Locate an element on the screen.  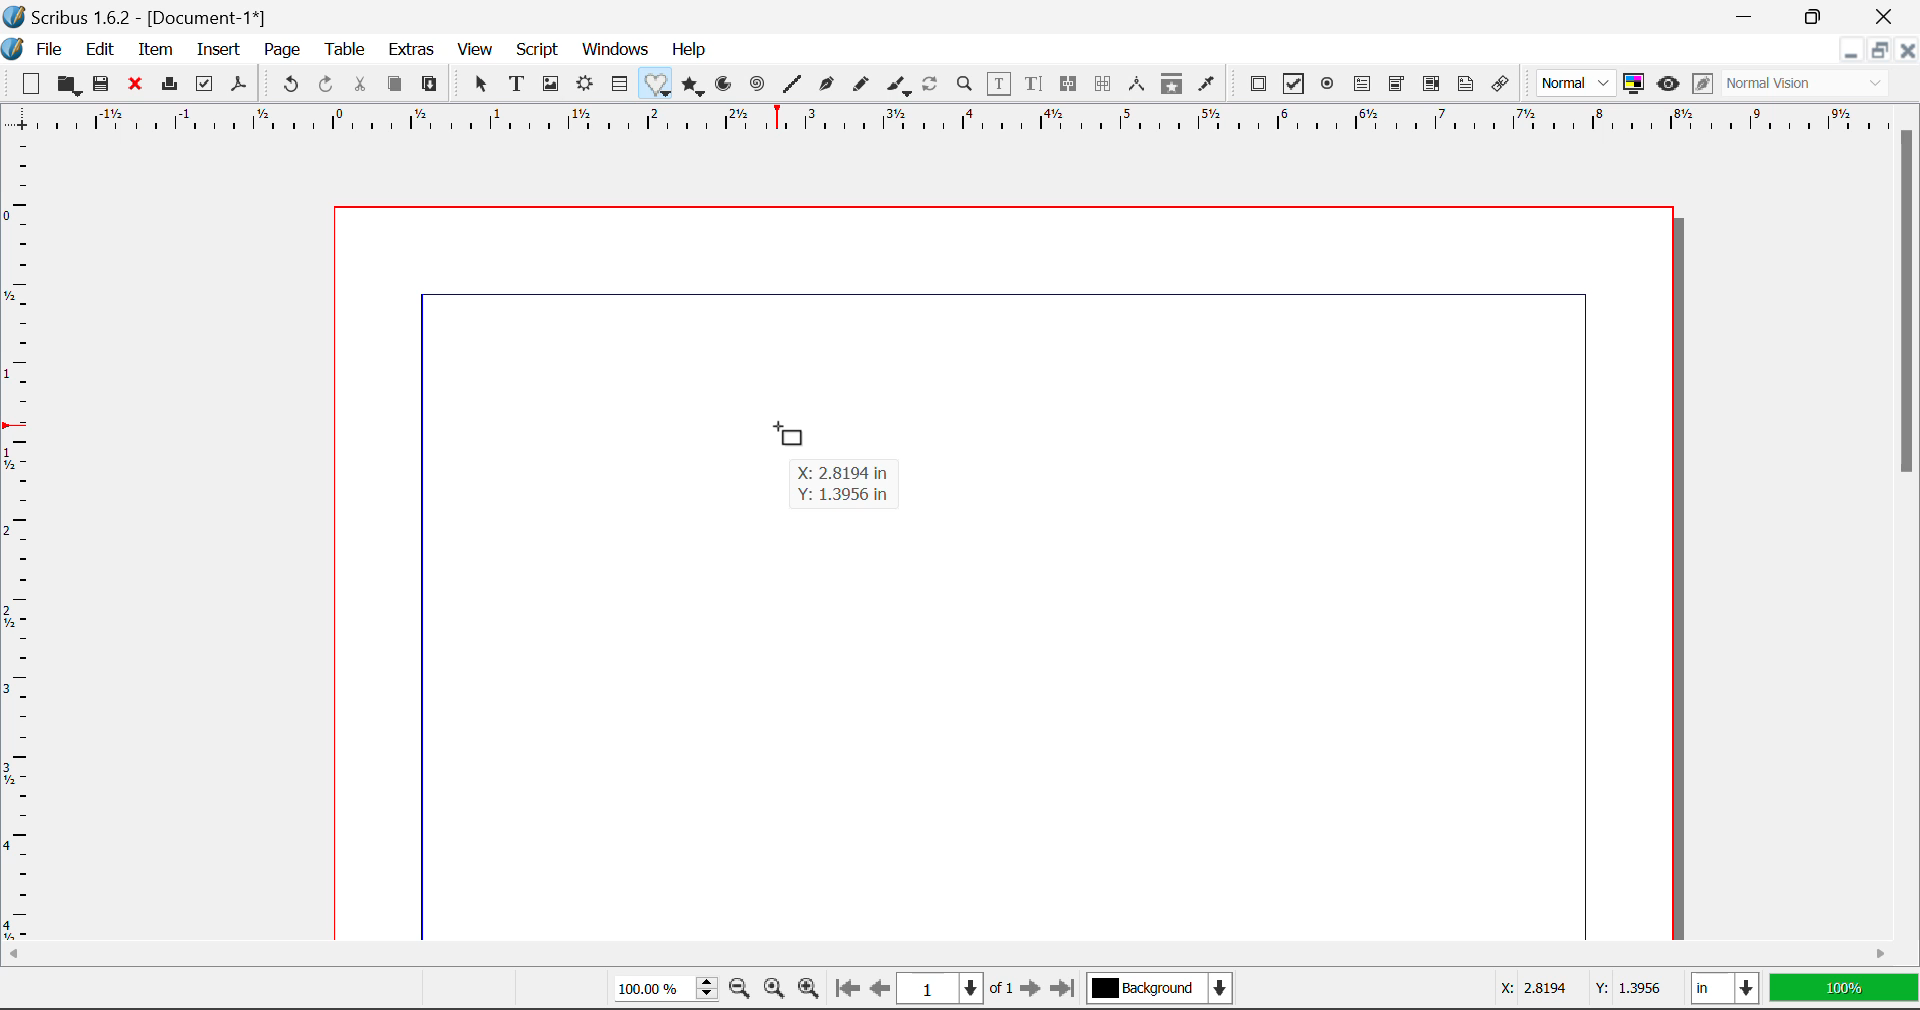
Edit is located at coordinates (100, 50).